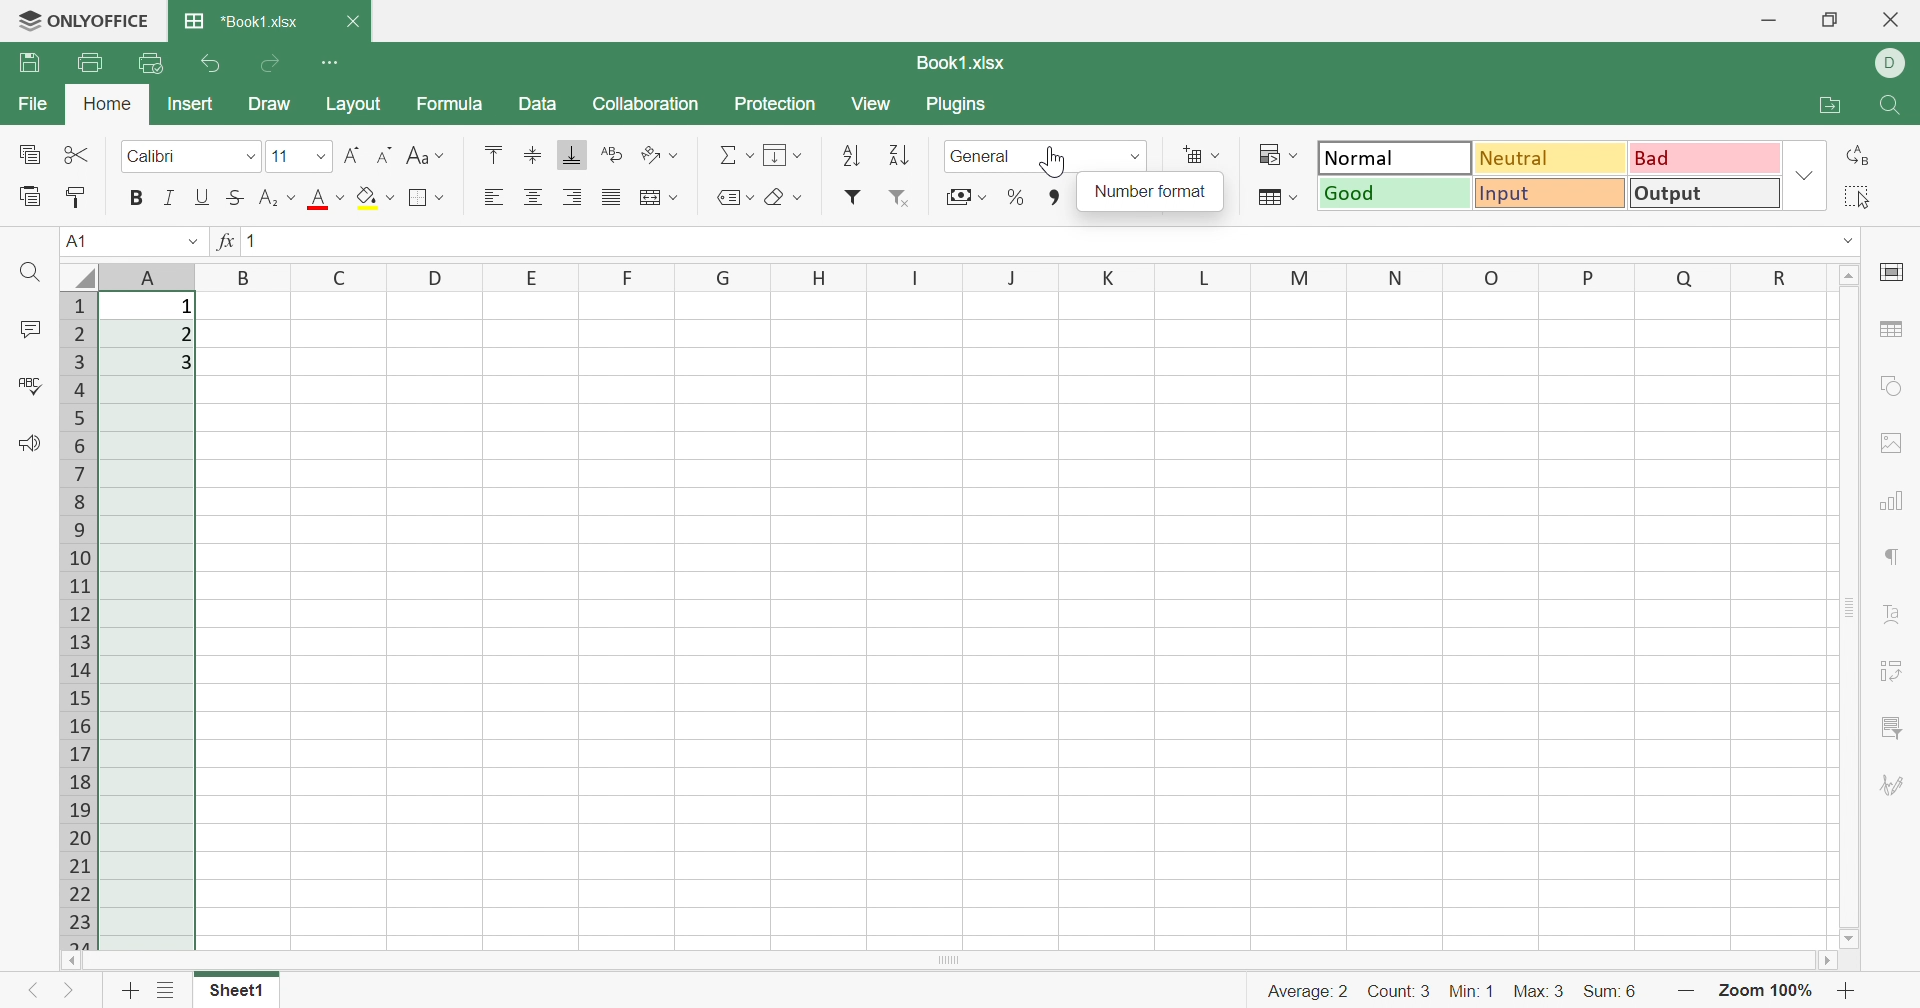 Image resolution: width=1920 pixels, height=1008 pixels. Describe the element at coordinates (277, 198) in the screenshot. I see `Subscript` at that location.